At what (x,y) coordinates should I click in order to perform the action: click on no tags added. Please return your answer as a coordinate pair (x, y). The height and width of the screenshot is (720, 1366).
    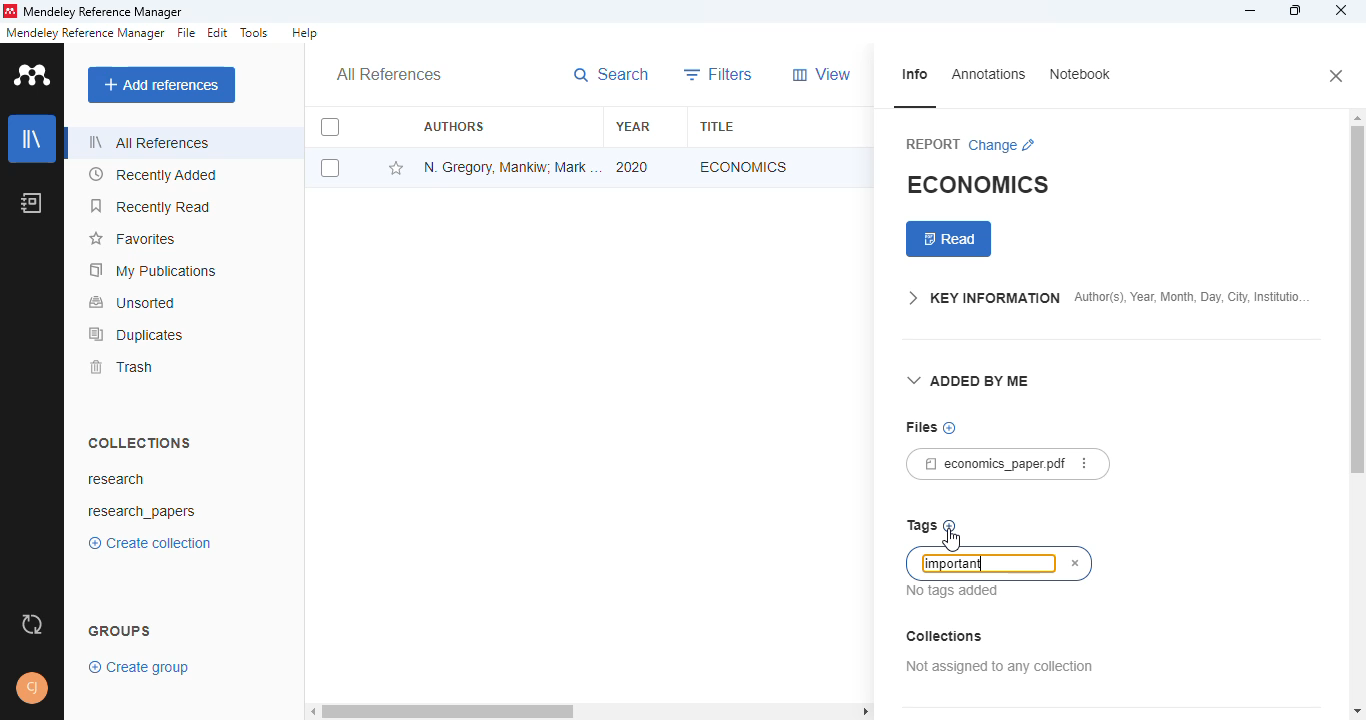
    Looking at the image, I should click on (954, 591).